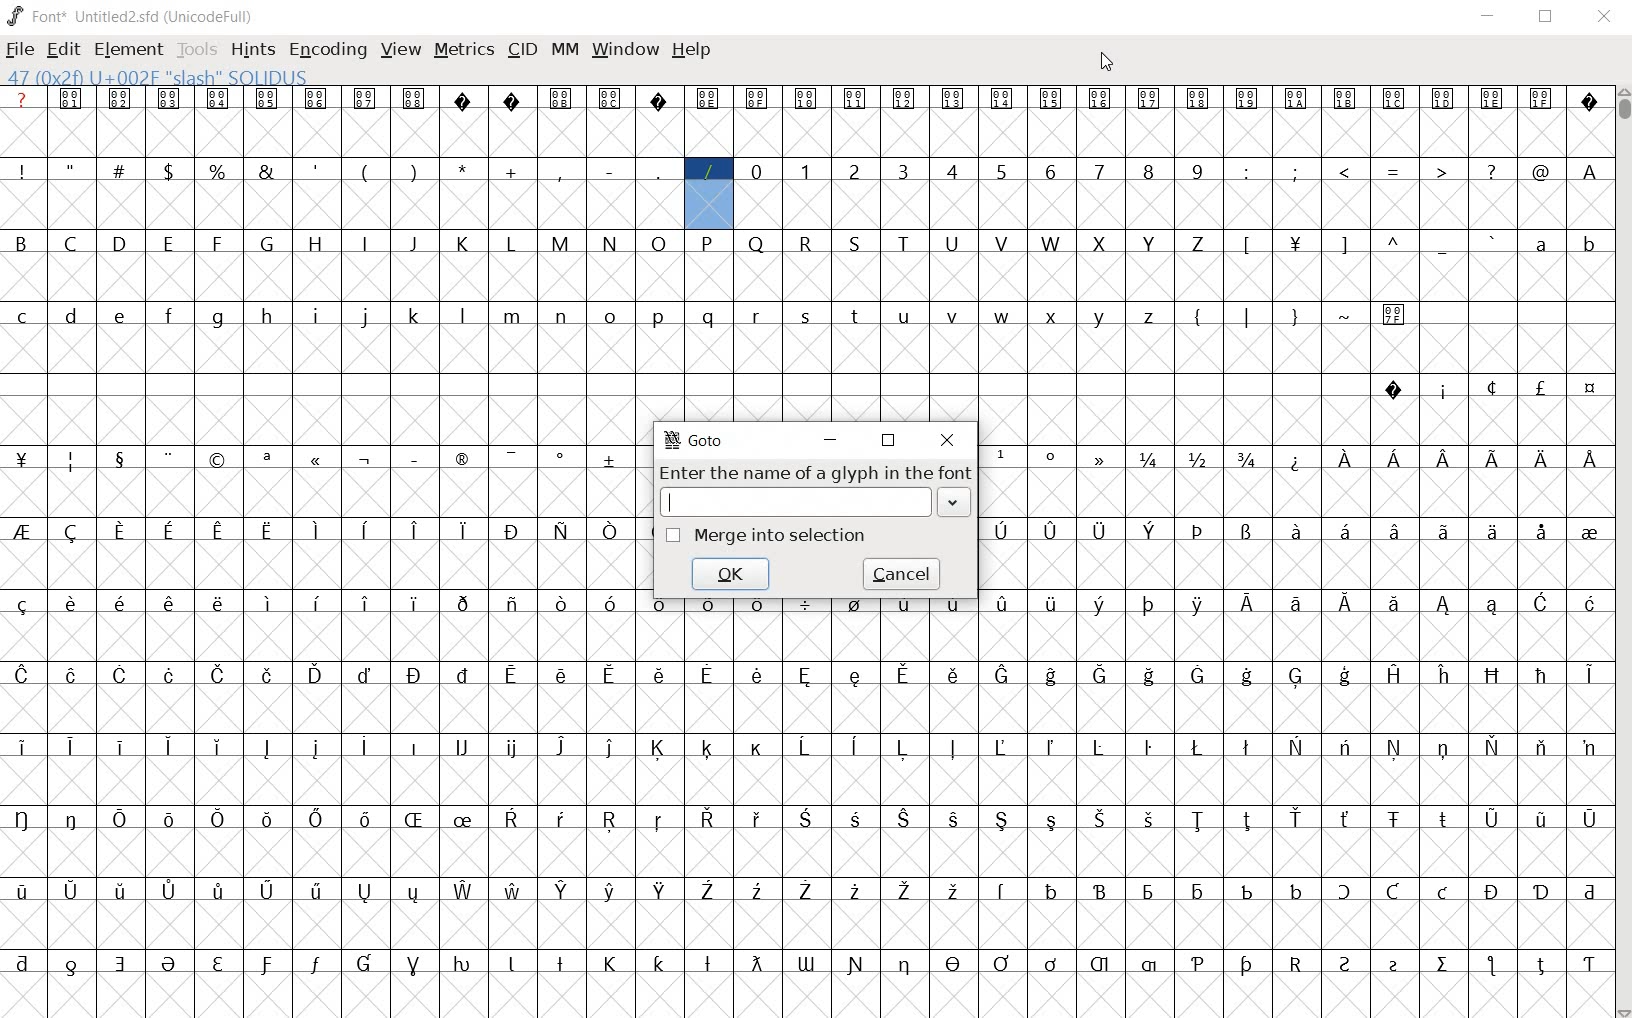 The image size is (1632, 1018). I want to click on glyph, so click(266, 171).